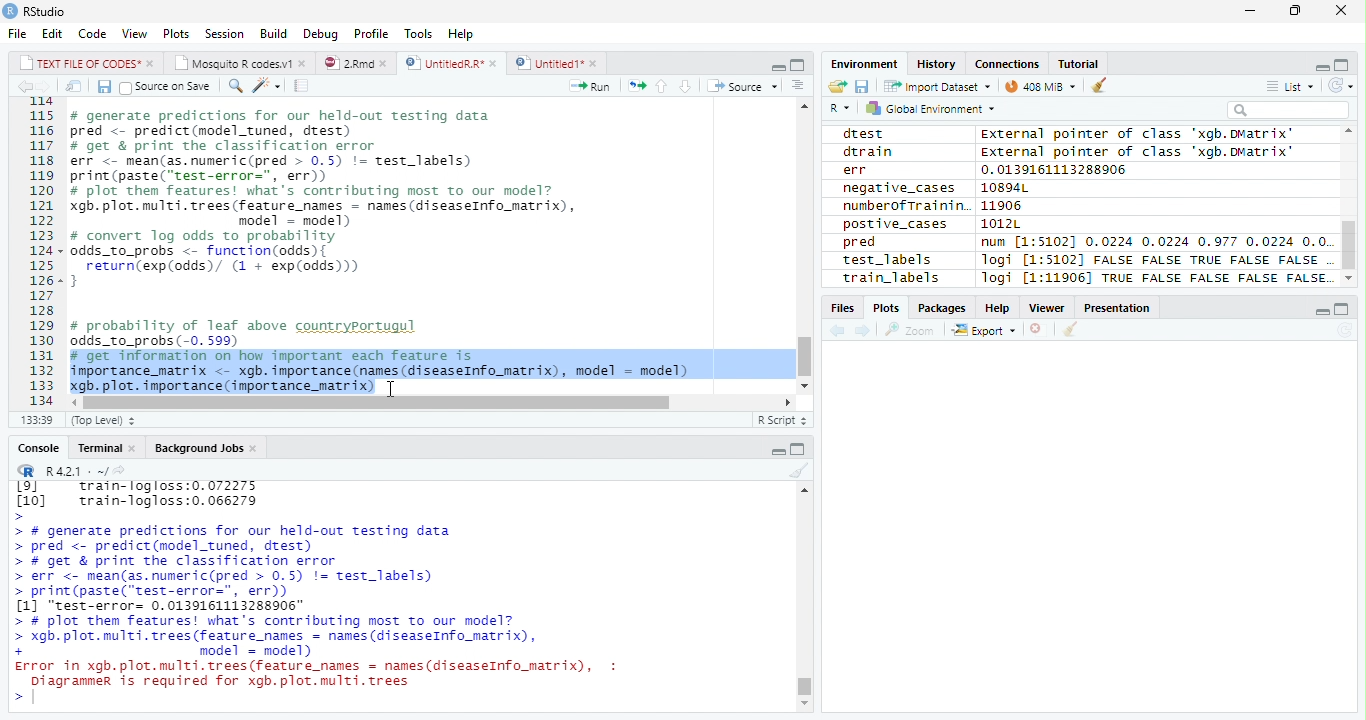 The width and height of the screenshot is (1366, 720). Describe the element at coordinates (463, 36) in the screenshot. I see `Help` at that location.